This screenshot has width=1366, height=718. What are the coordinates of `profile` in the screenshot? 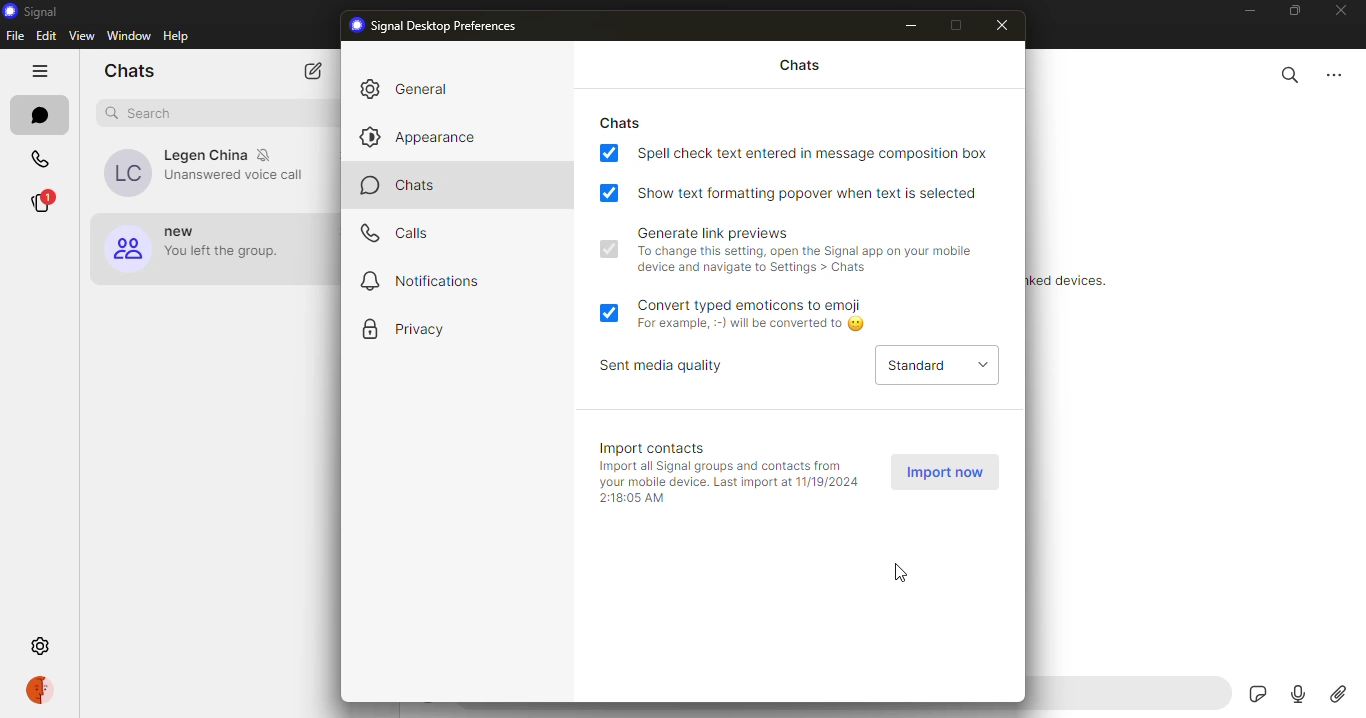 It's located at (42, 688).